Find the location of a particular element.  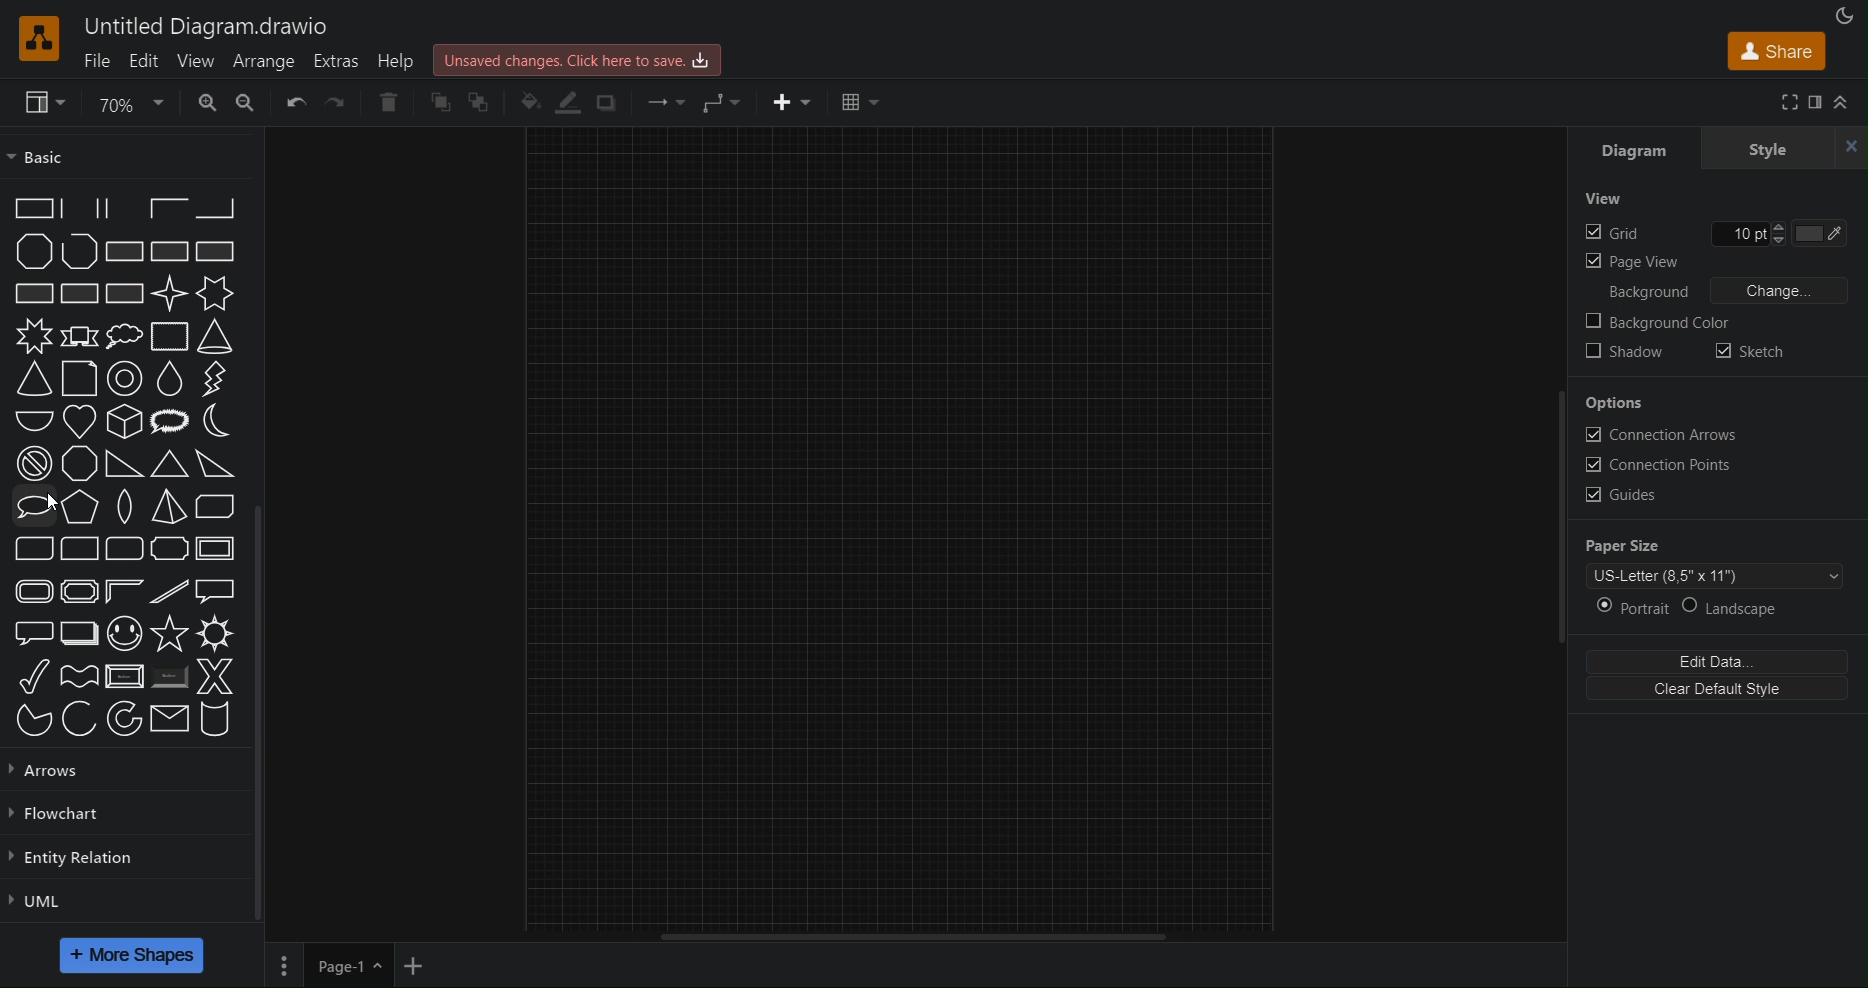

Arrows is located at coordinates (53, 771).